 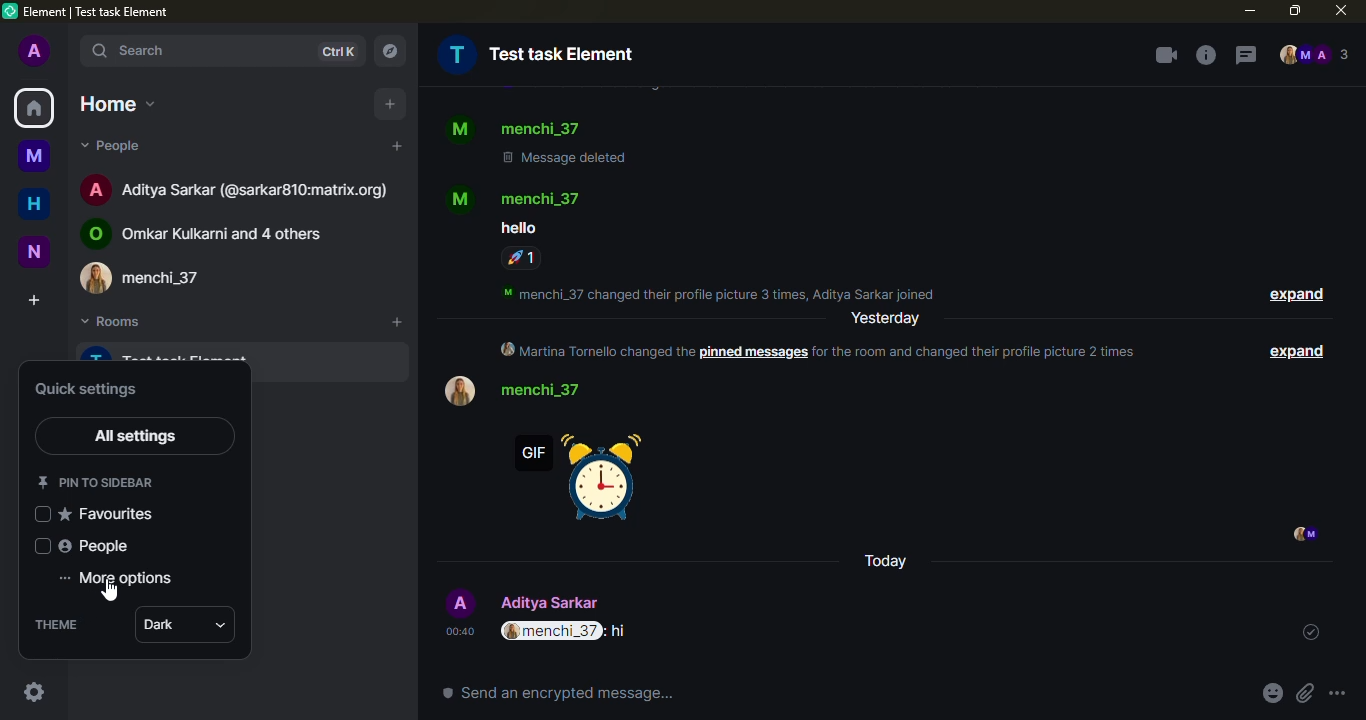 I want to click on time, so click(x=460, y=632).